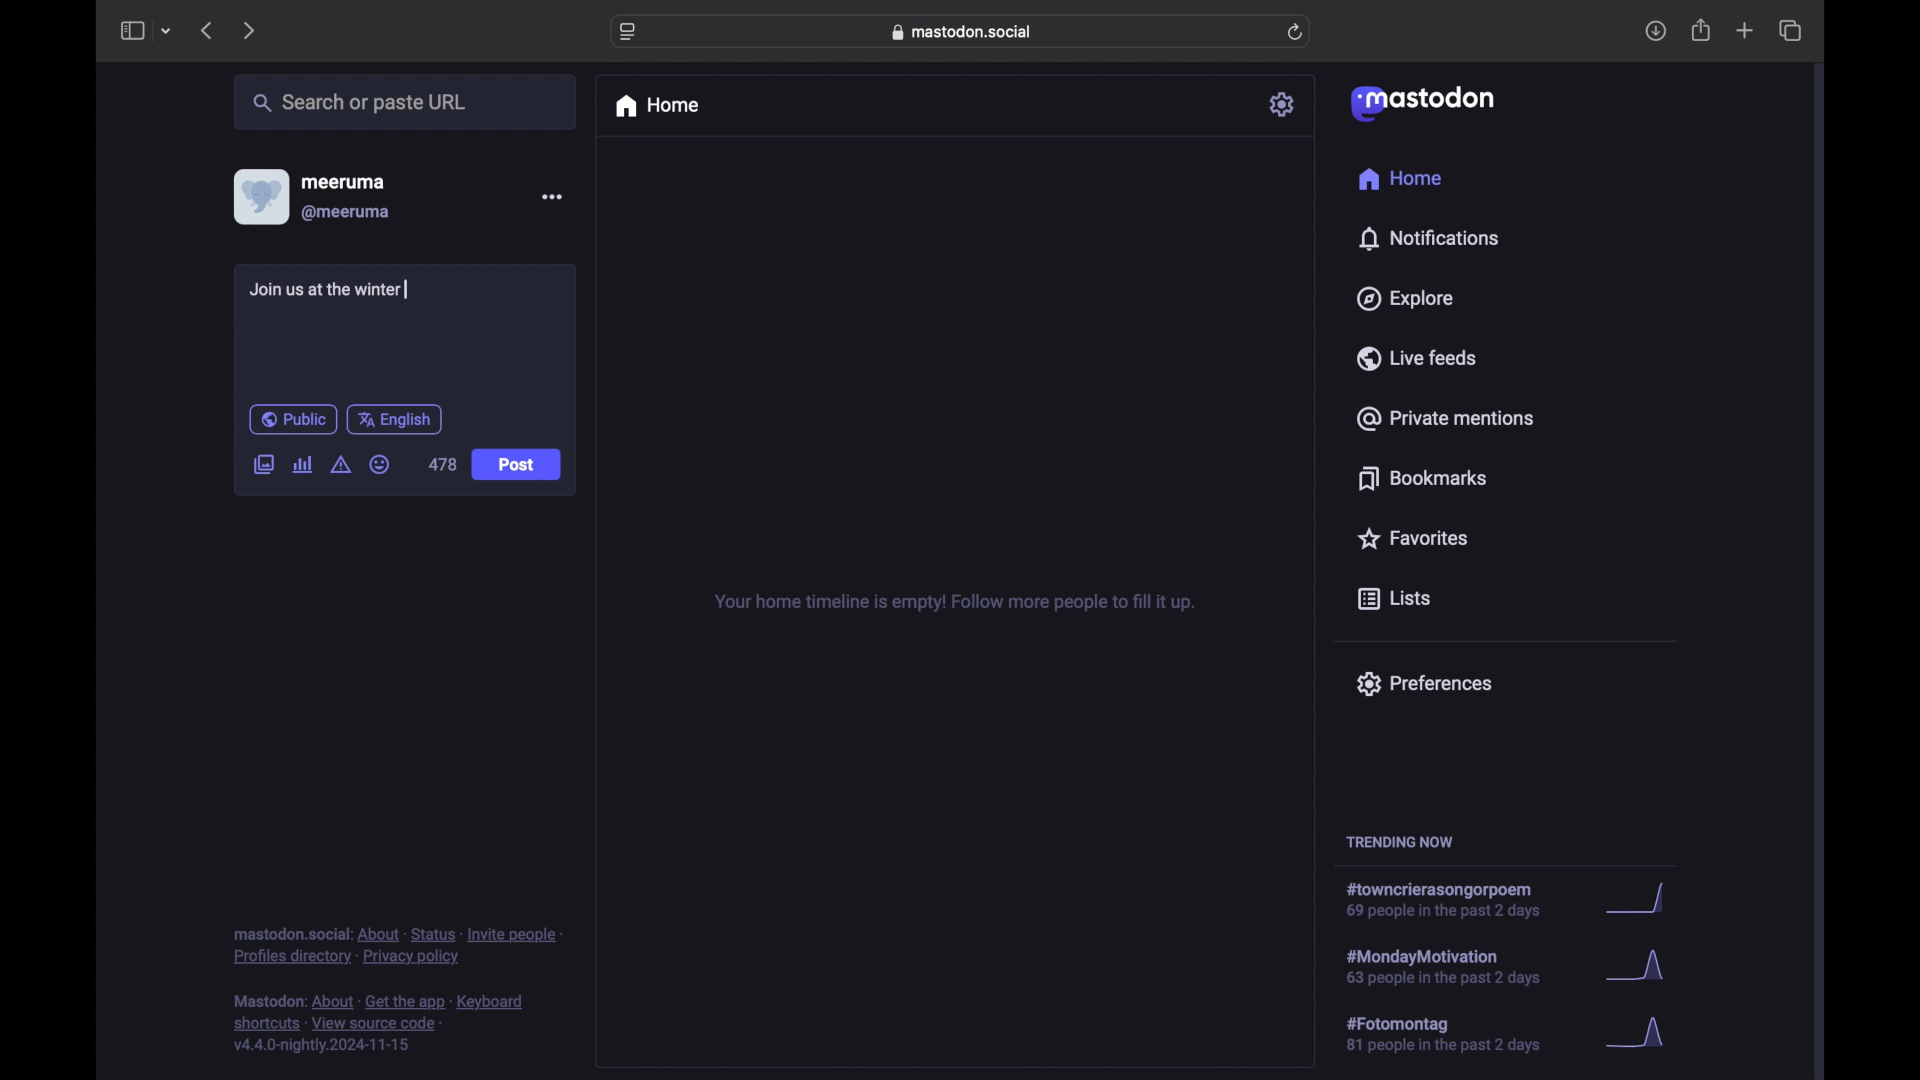 The image size is (1920, 1080). I want to click on favorites, so click(1411, 538).